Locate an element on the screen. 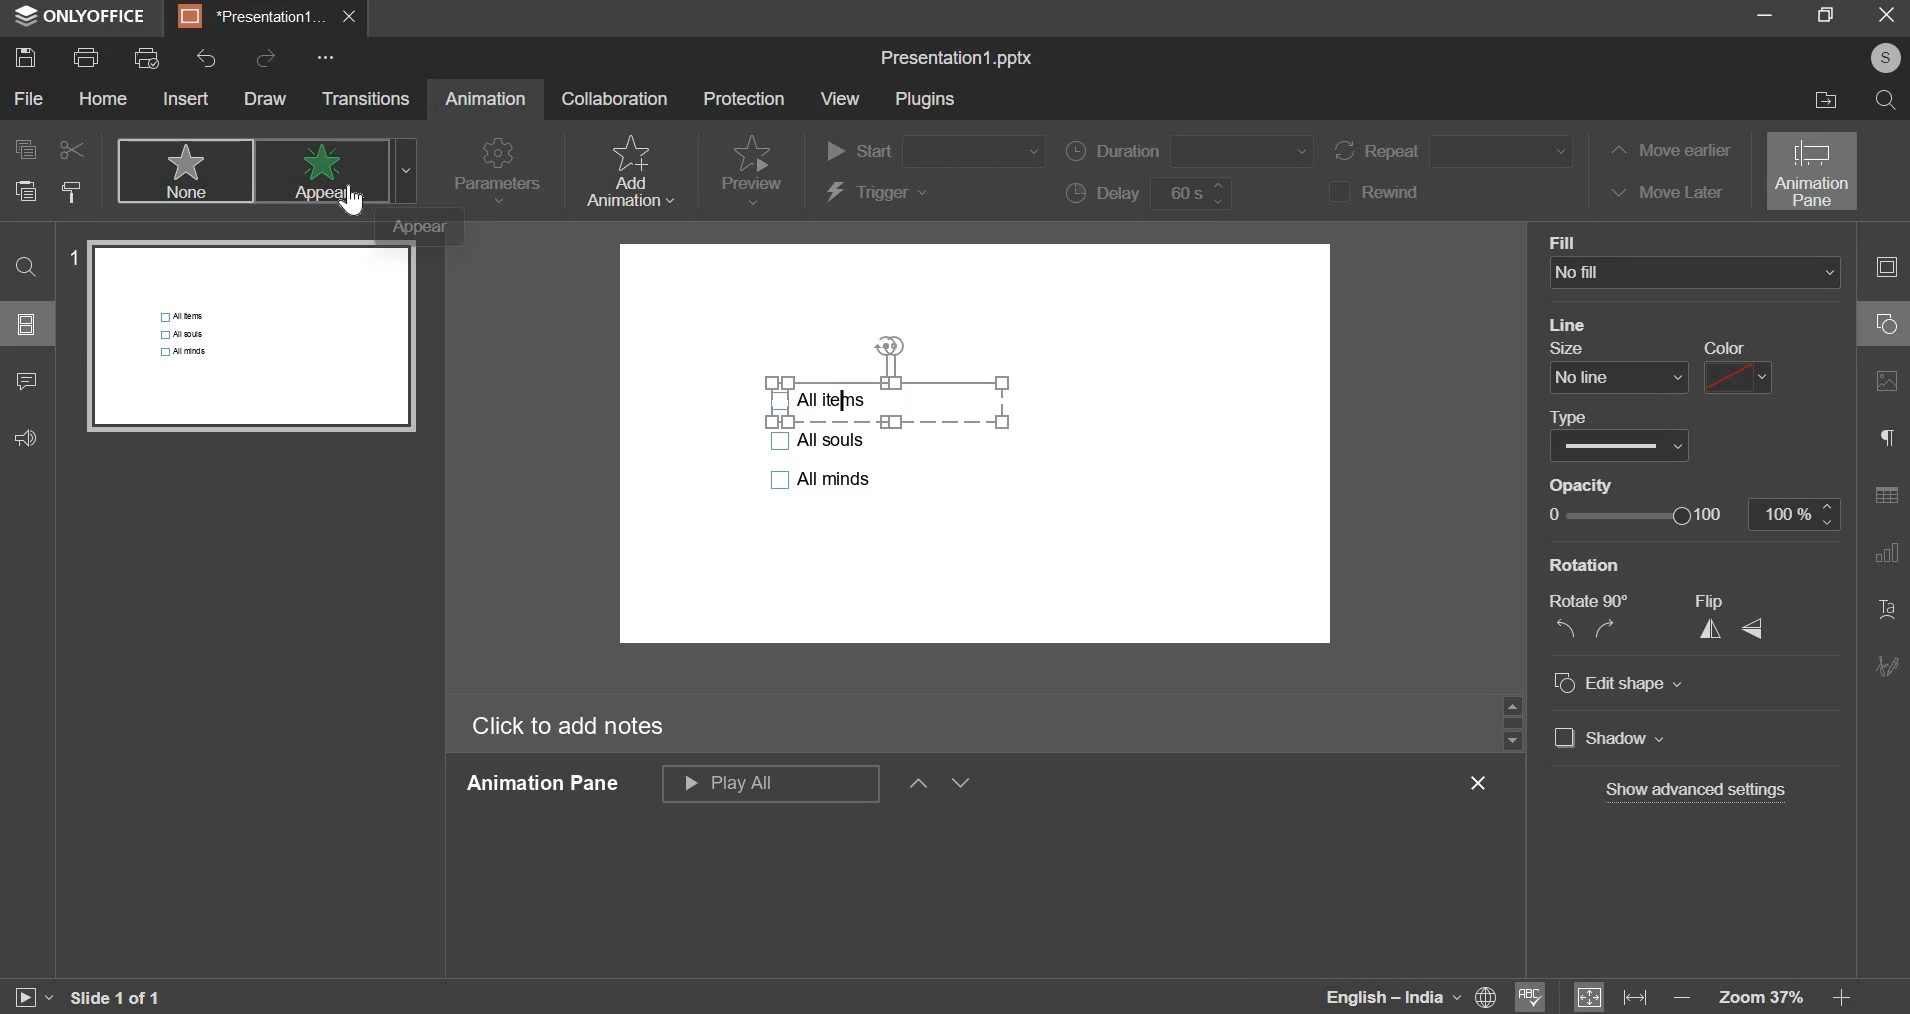  slide is located at coordinates (29, 324).